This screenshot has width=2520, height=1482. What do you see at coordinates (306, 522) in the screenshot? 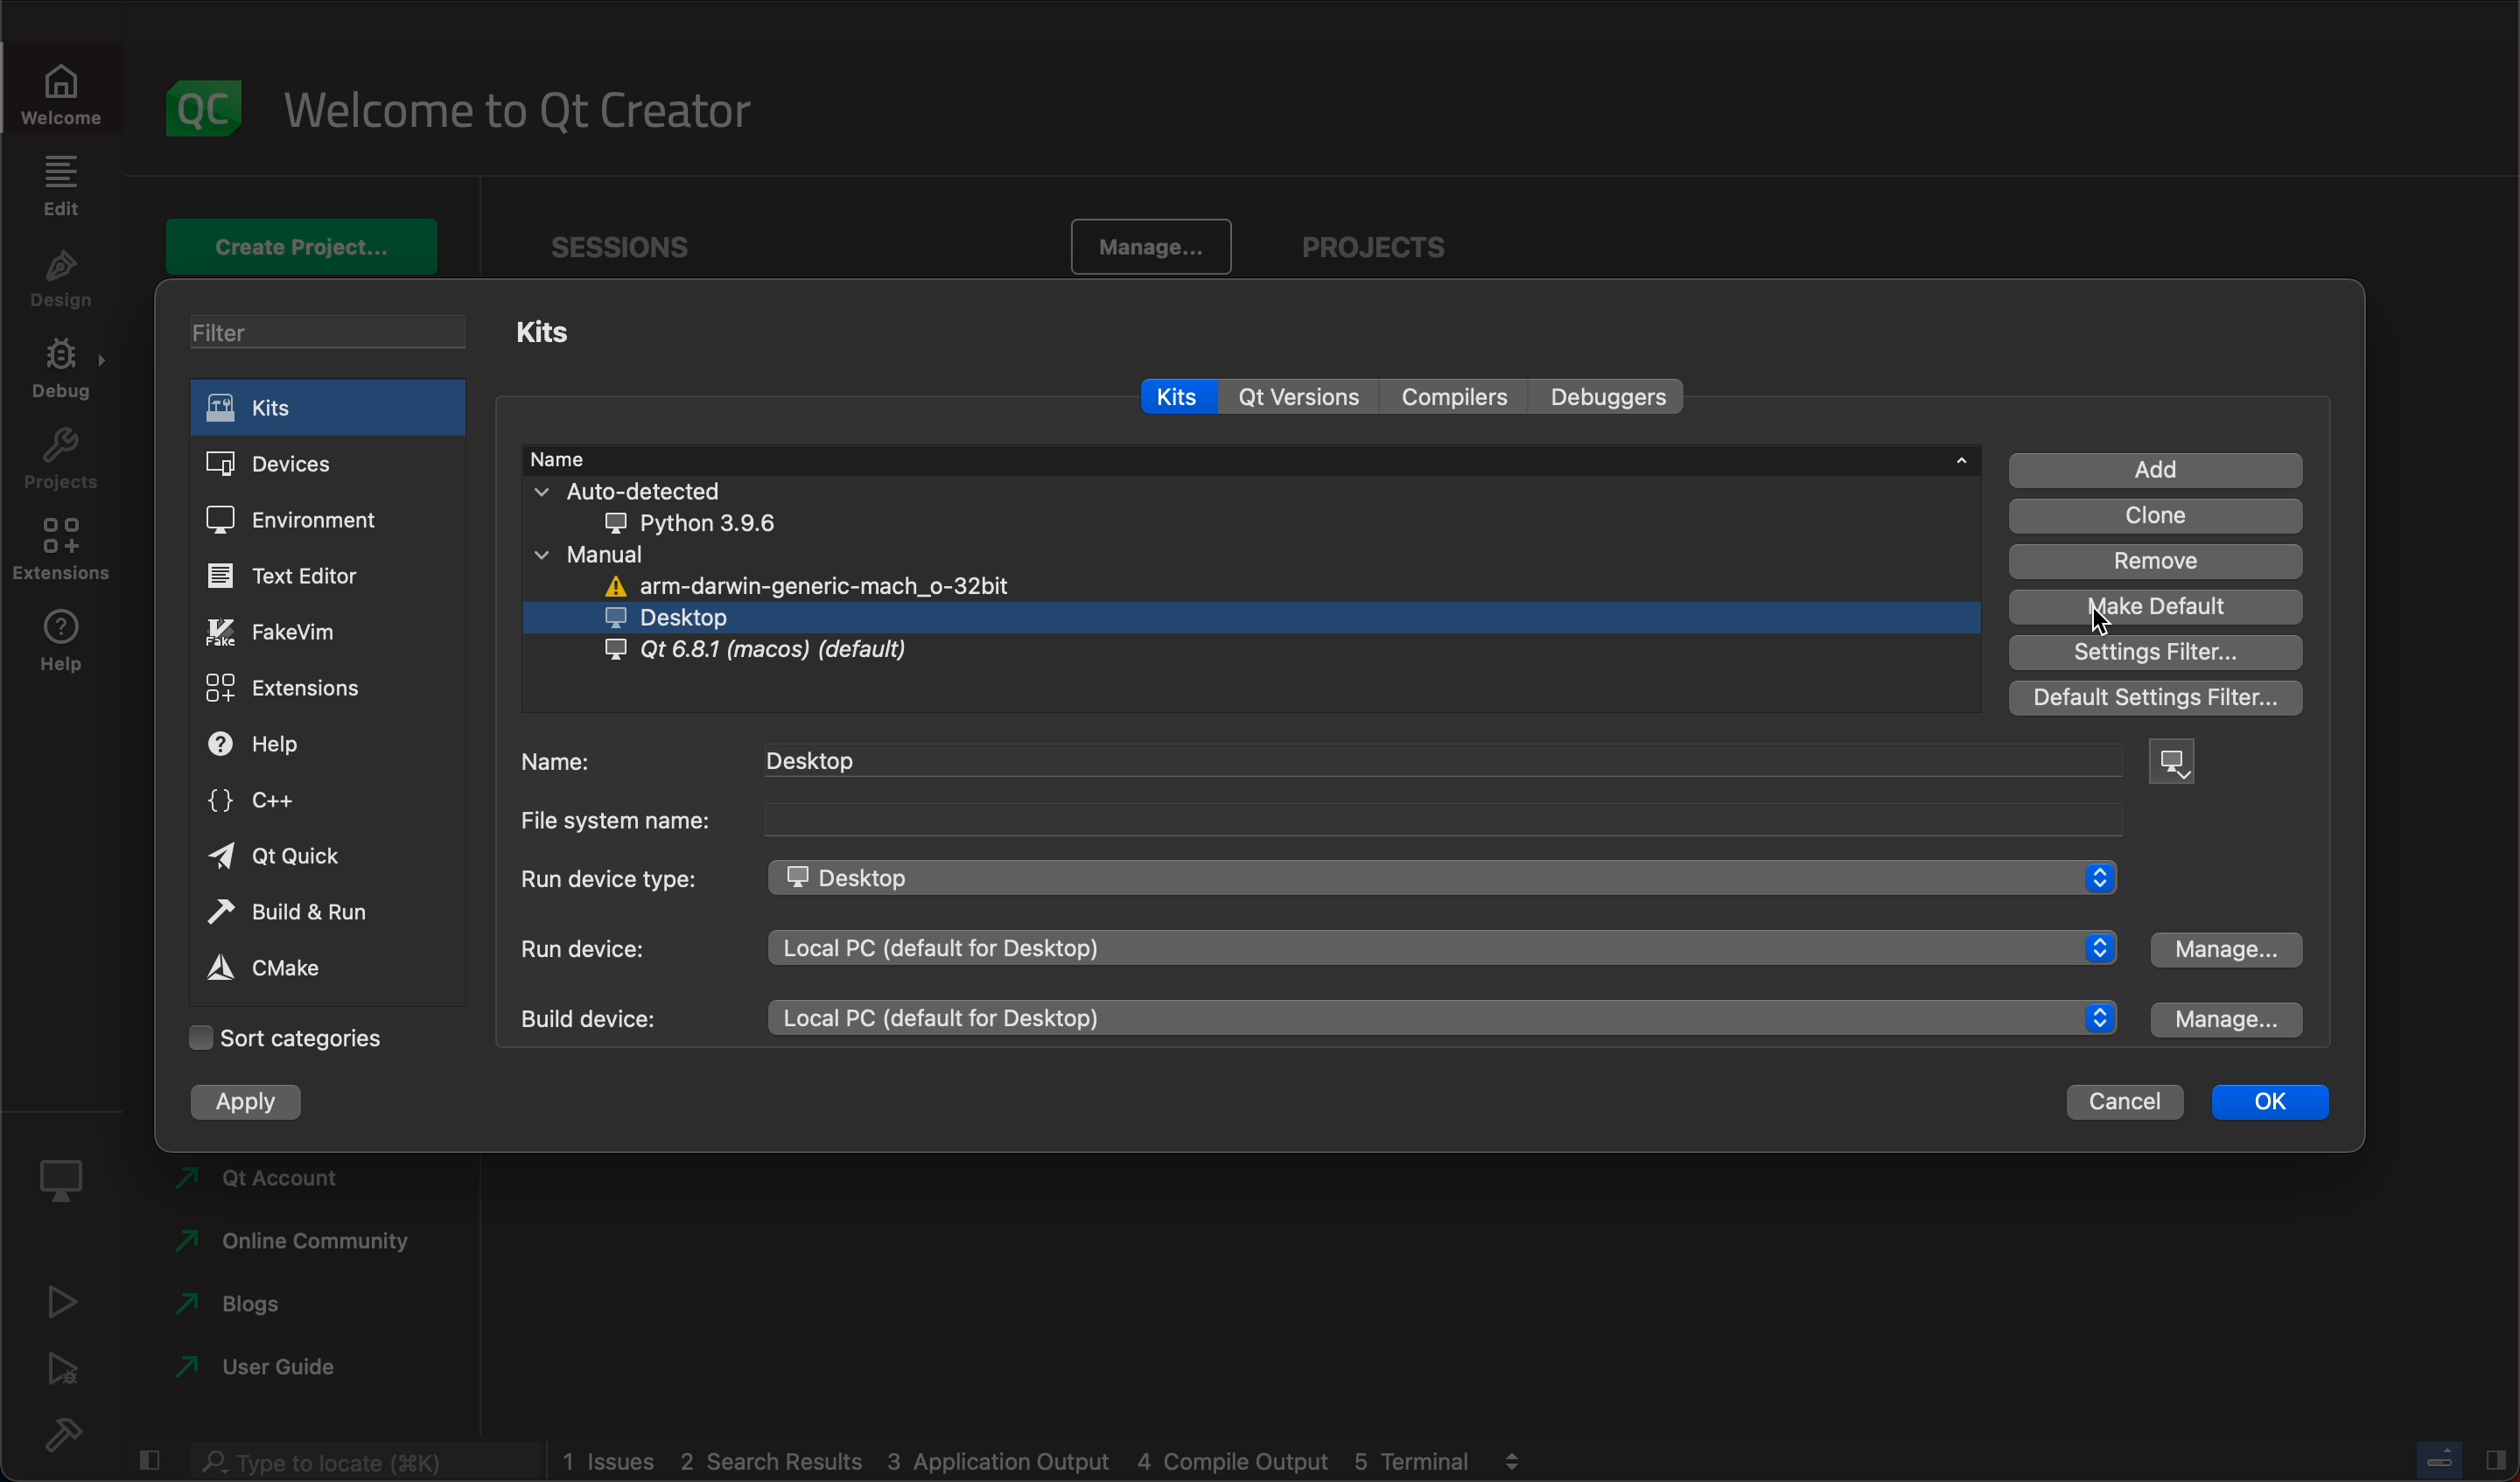
I see `environment` at bounding box center [306, 522].